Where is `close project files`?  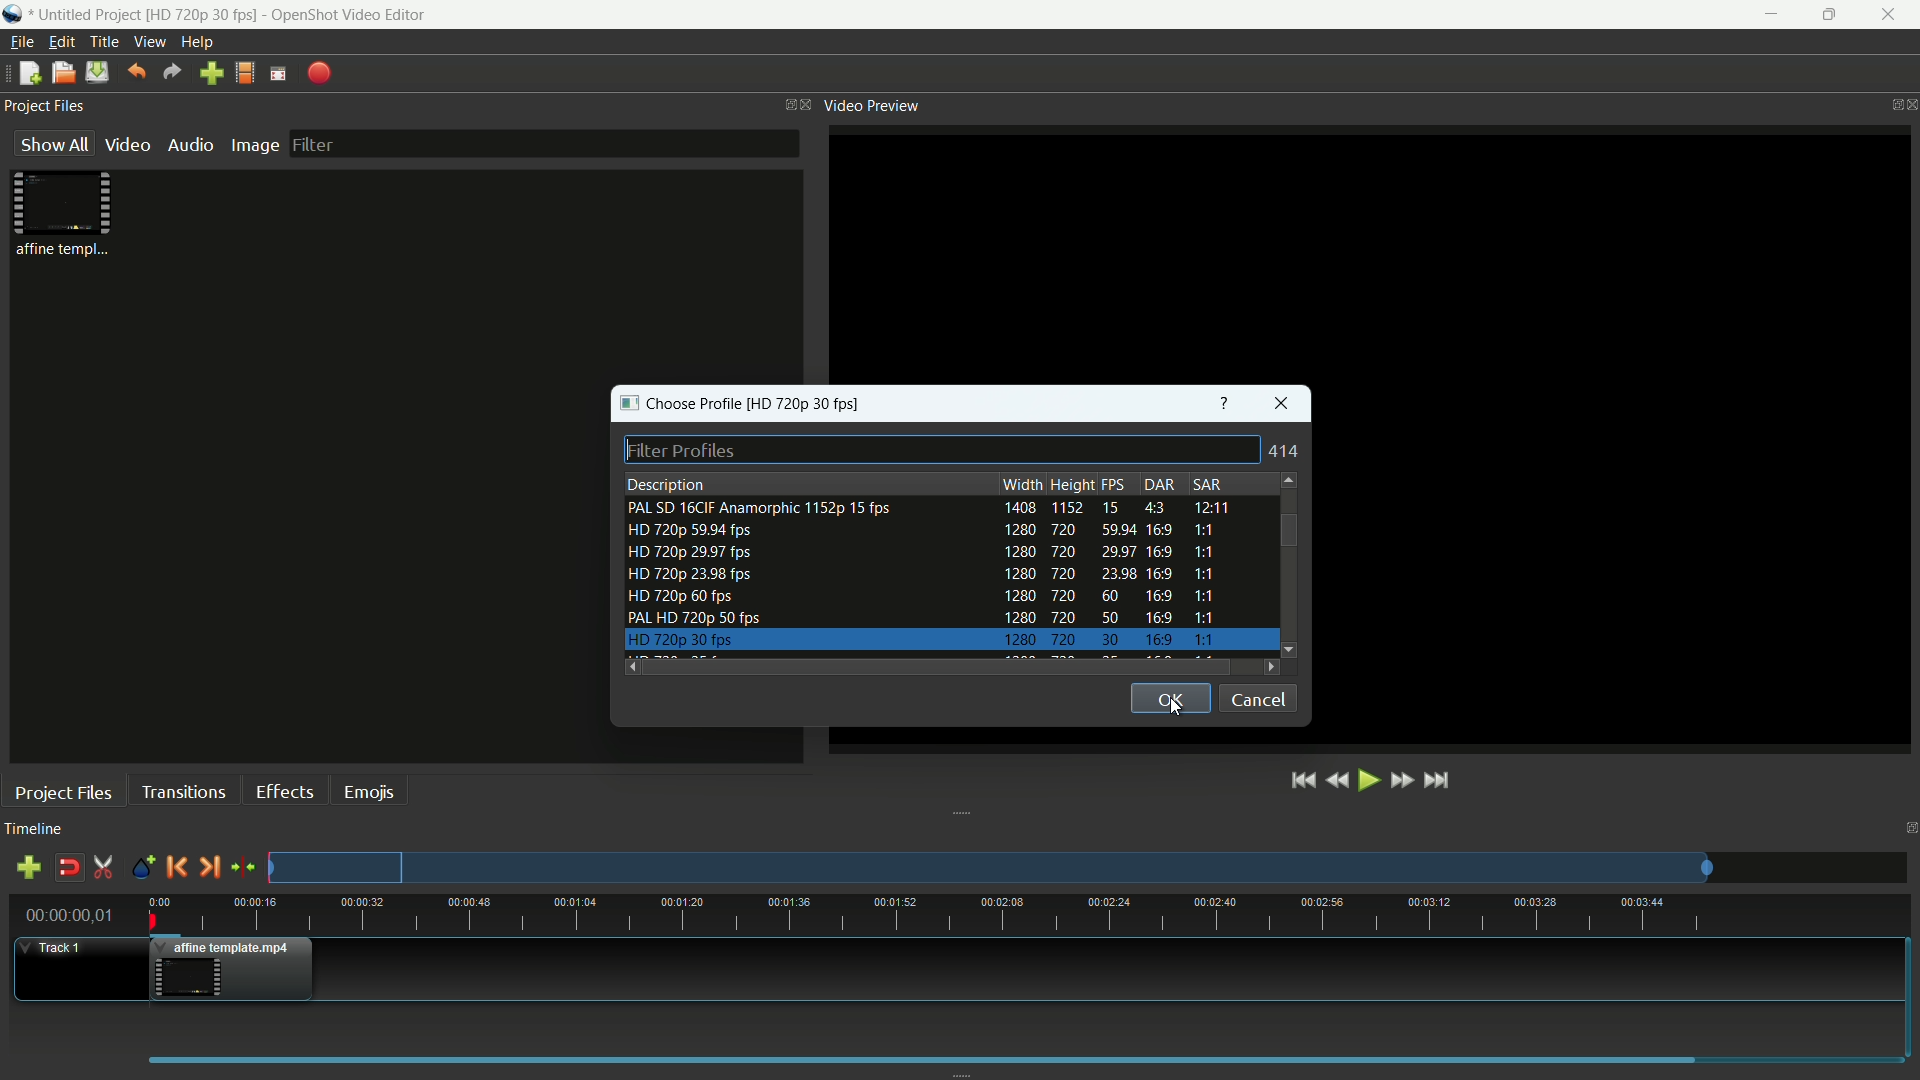
close project files is located at coordinates (808, 104).